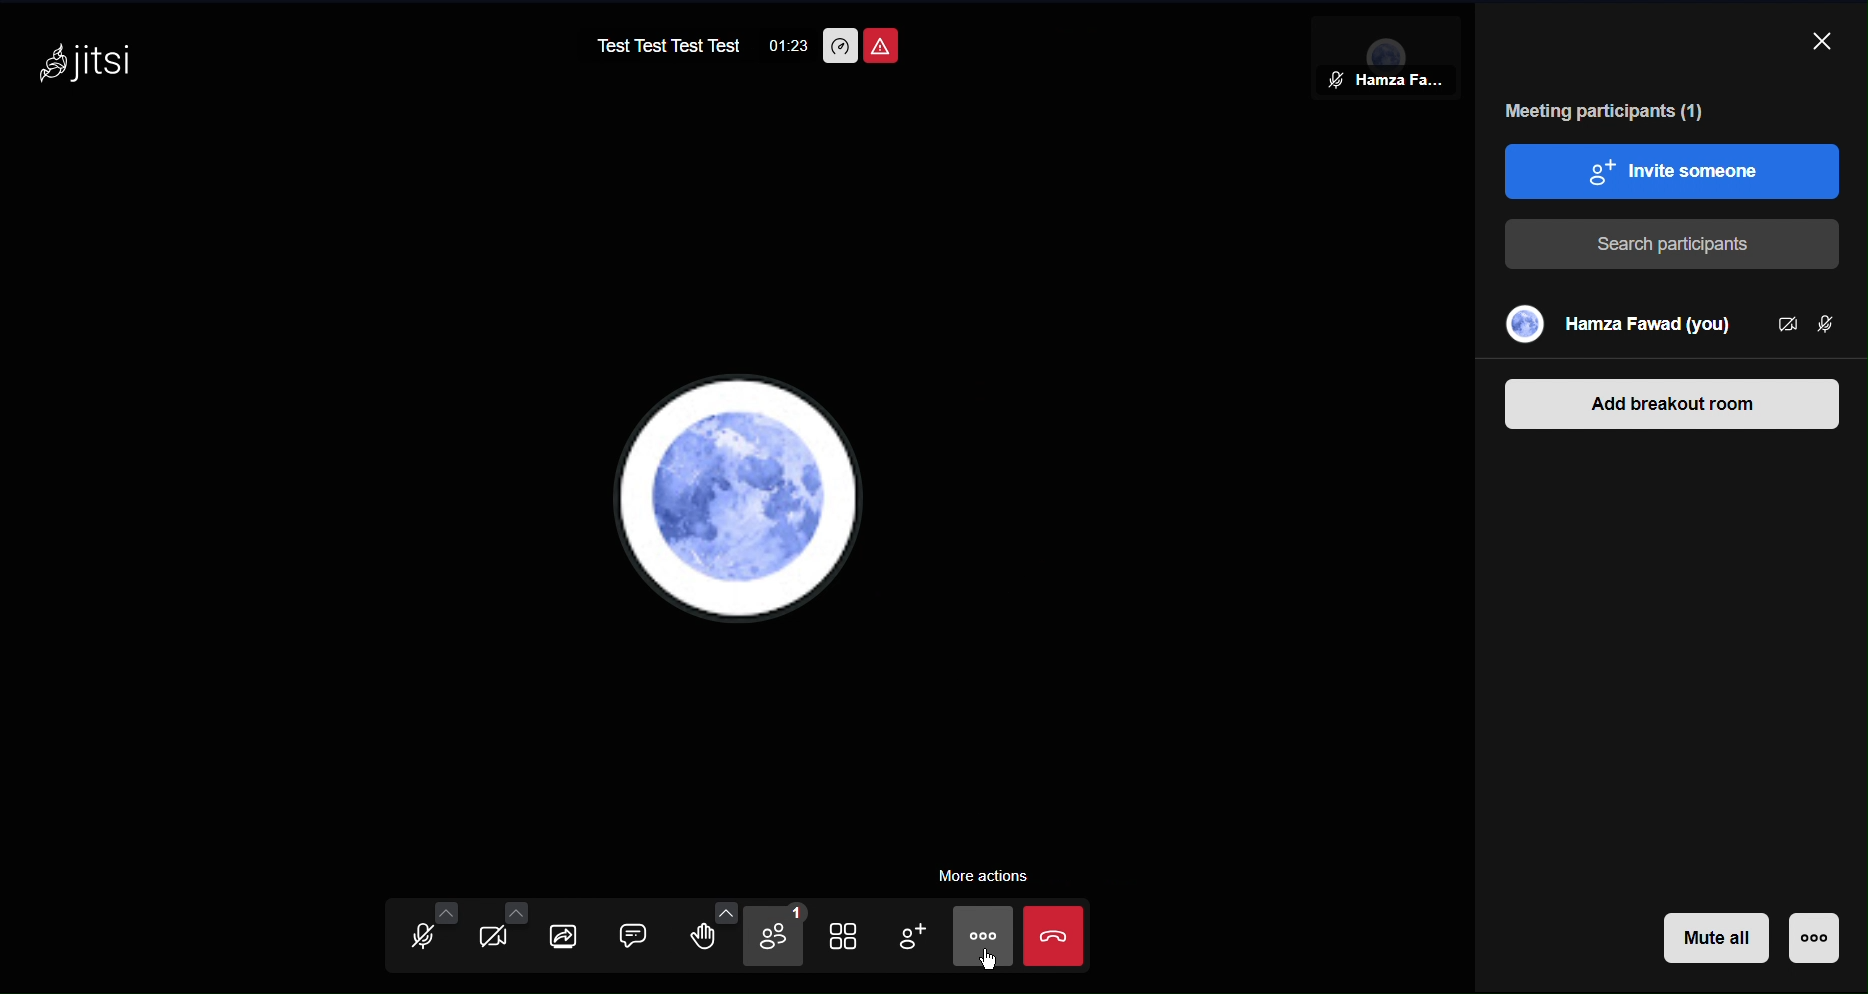 The image size is (1868, 994). Describe the element at coordinates (1675, 170) in the screenshot. I see `Invite Someone` at that location.